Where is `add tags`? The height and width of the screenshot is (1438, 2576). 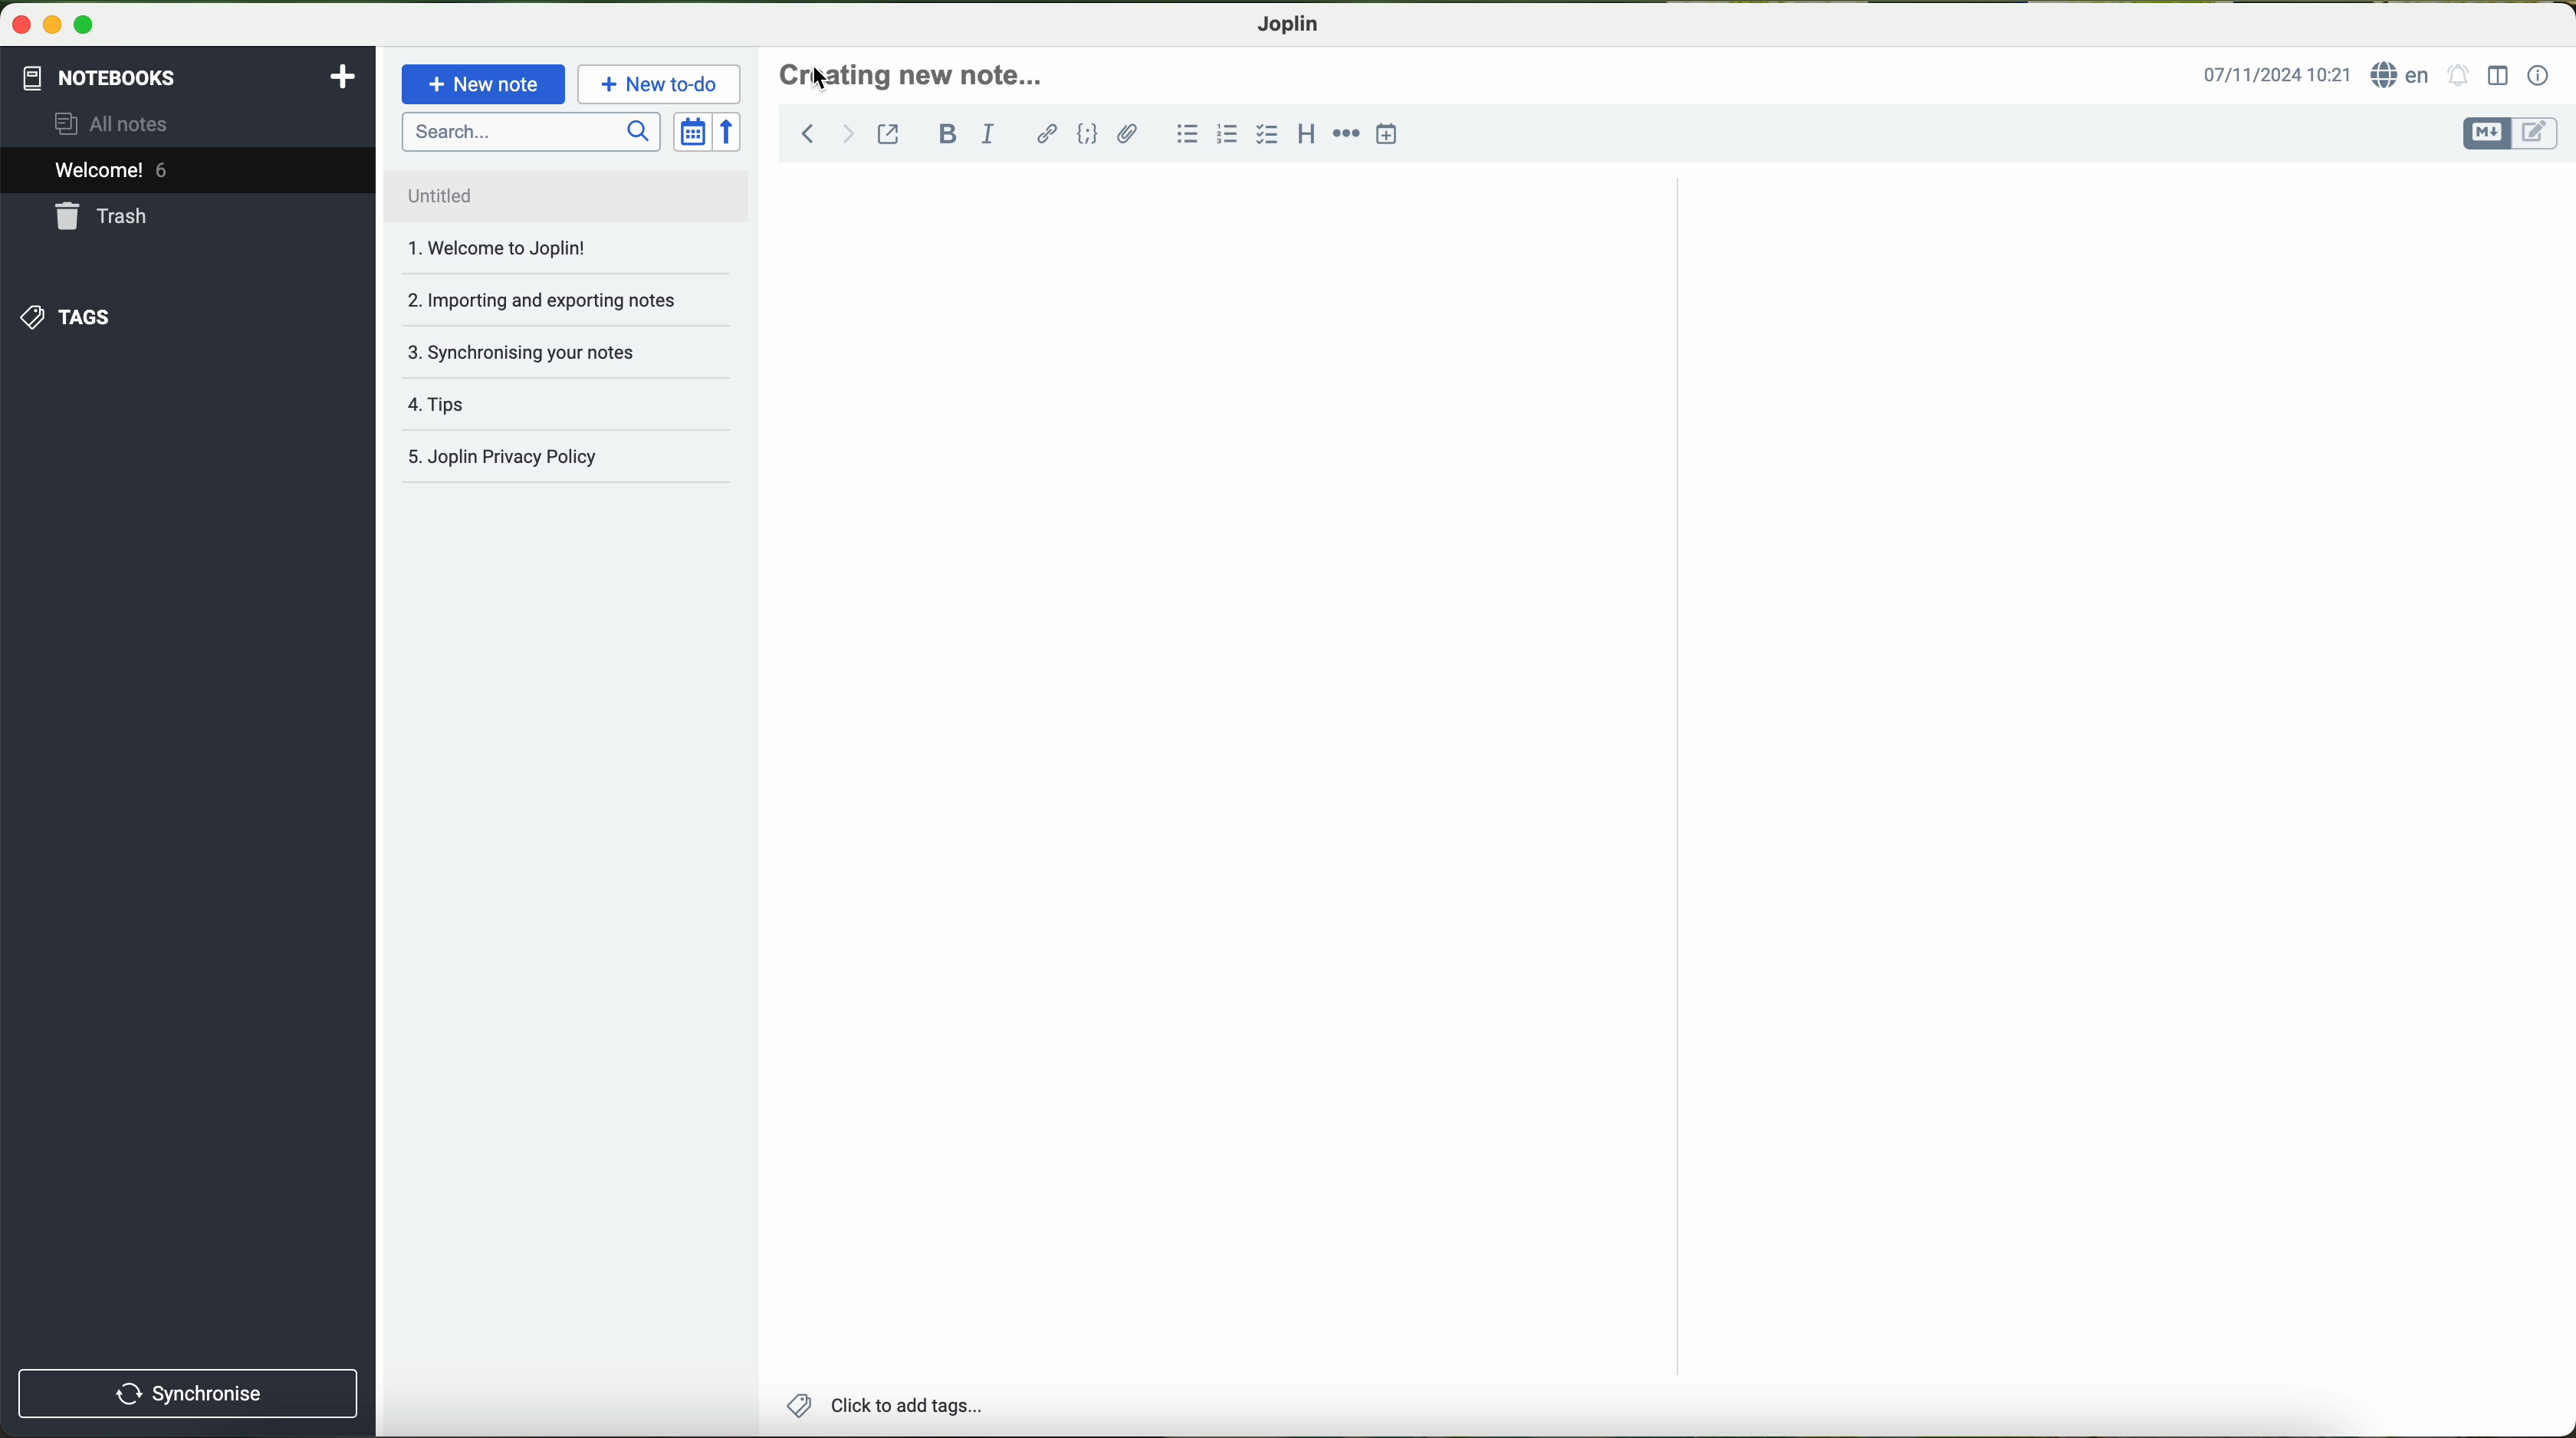
add tags is located at coordinates (879, 1407).